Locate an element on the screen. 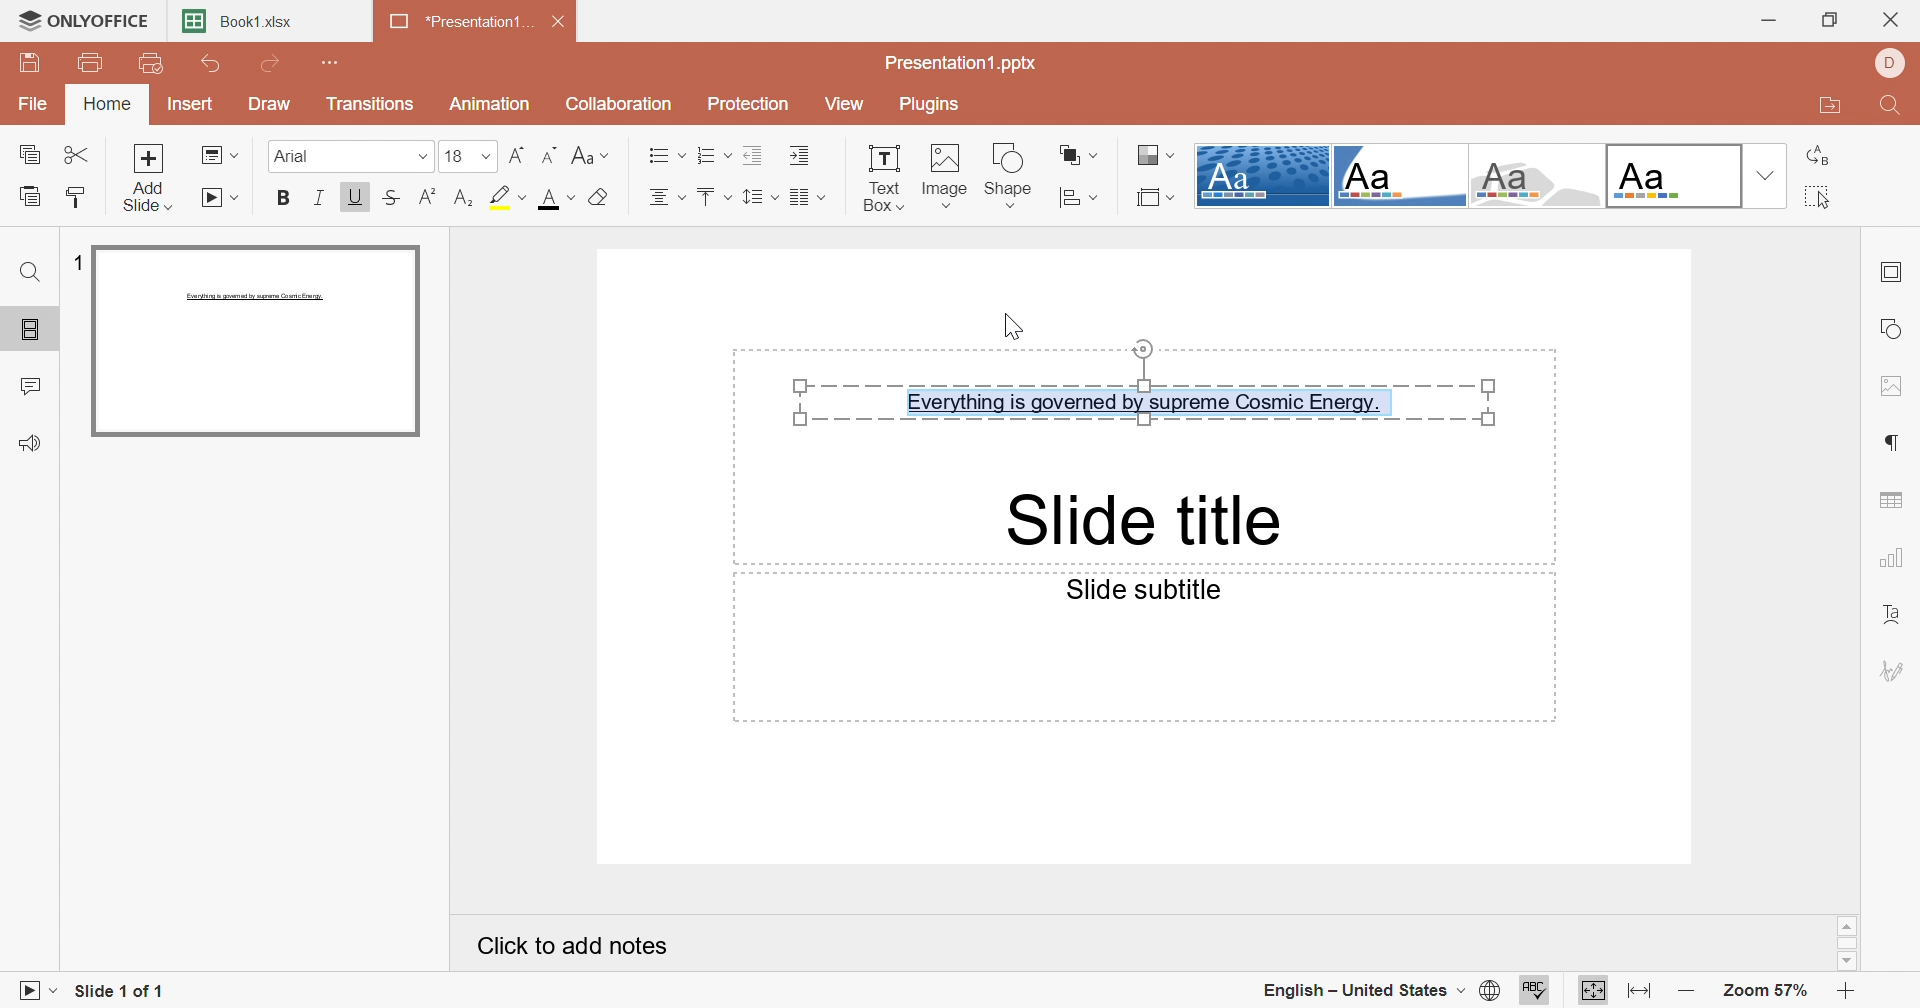  Signature settings is located at coordinates (1895, 670).